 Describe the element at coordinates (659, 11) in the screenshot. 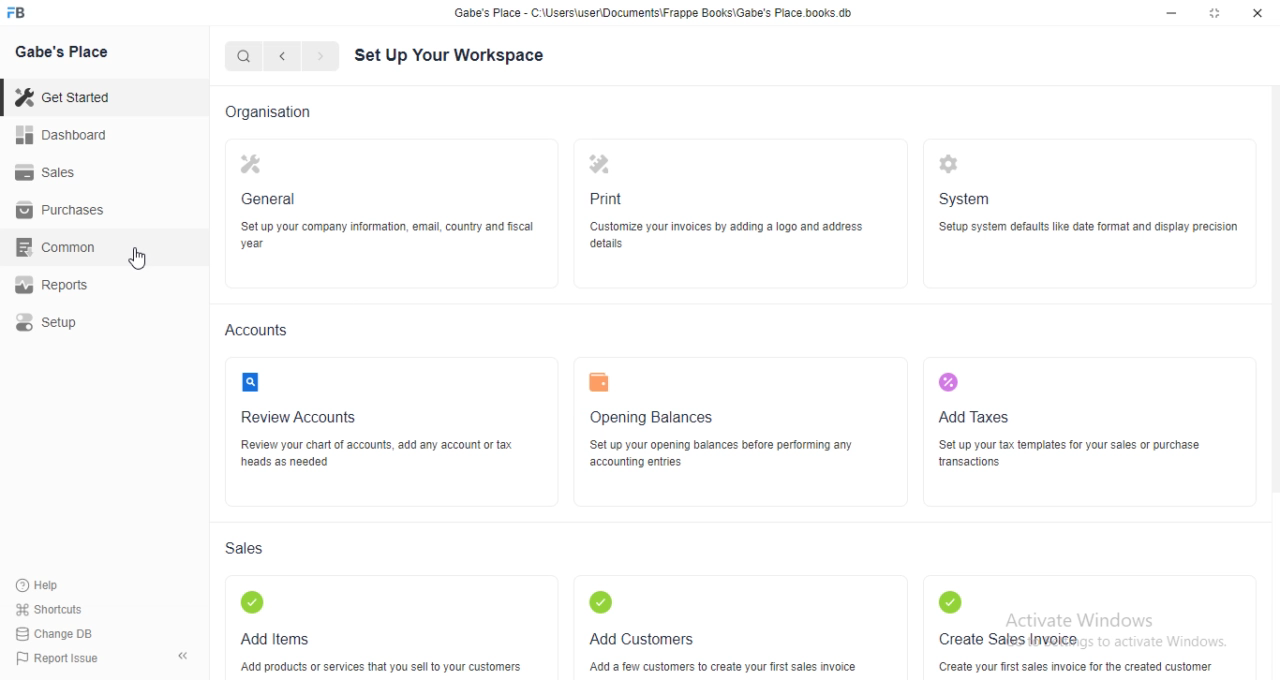

I see `‘Gabe's Place - C Wsers\userDocuments\Frappe Books\Gabe's Place books db` at that location.